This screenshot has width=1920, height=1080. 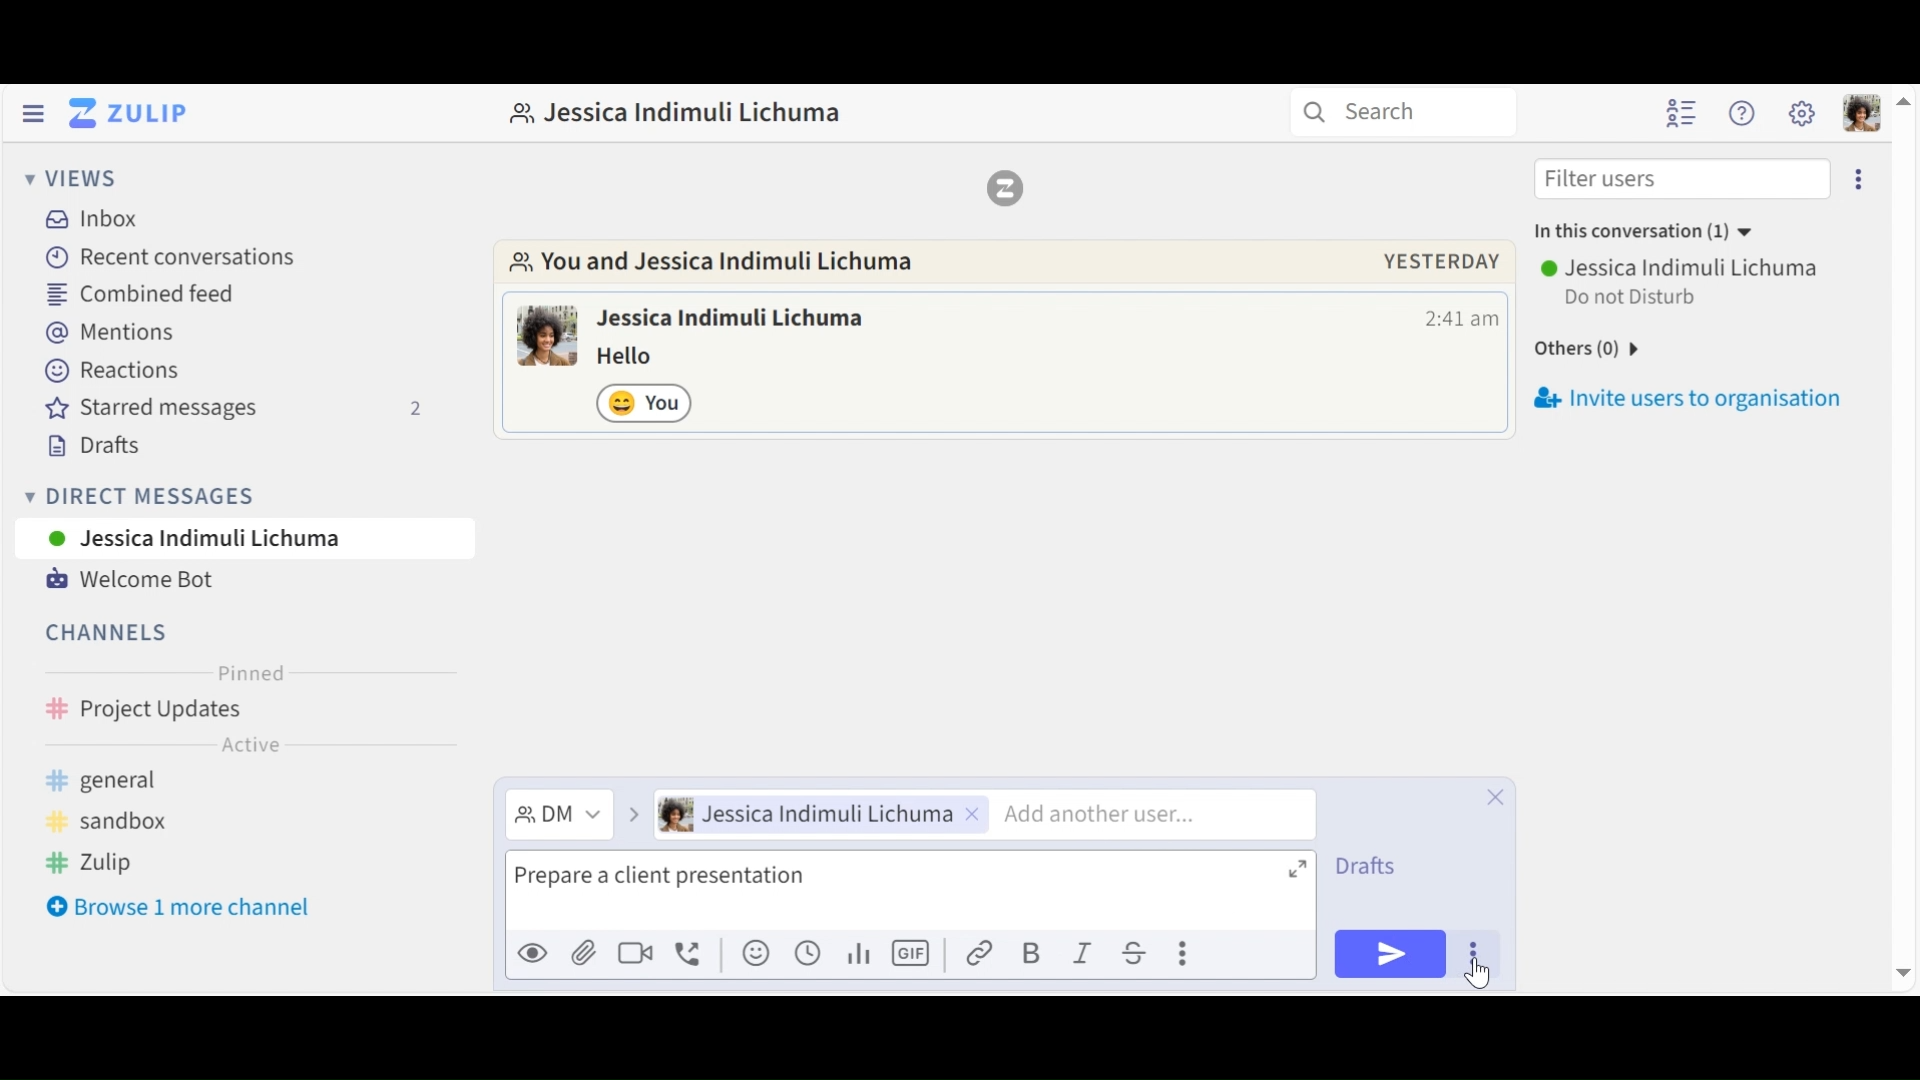 I want to click on Drafts, so click(x=107, y=449).